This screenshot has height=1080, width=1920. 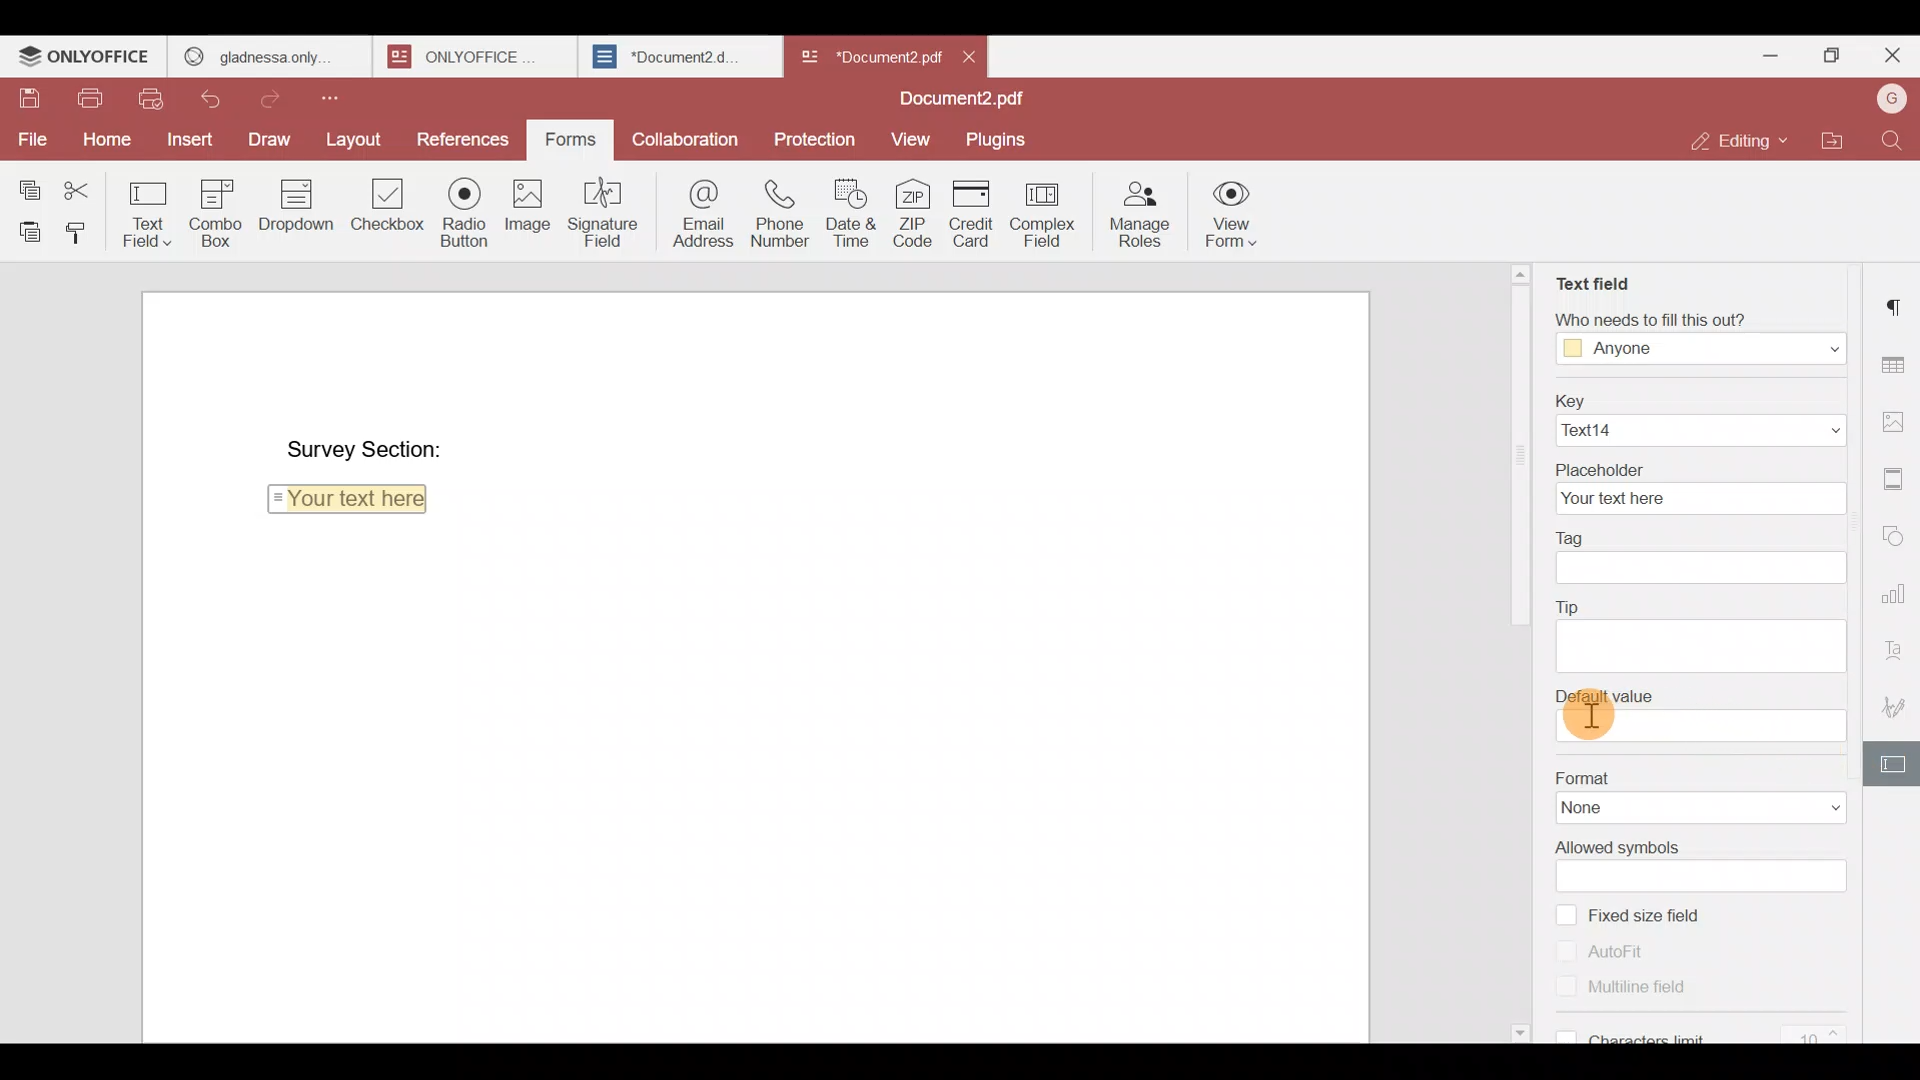 I want to click on Draw, so click(x=269, y=139).